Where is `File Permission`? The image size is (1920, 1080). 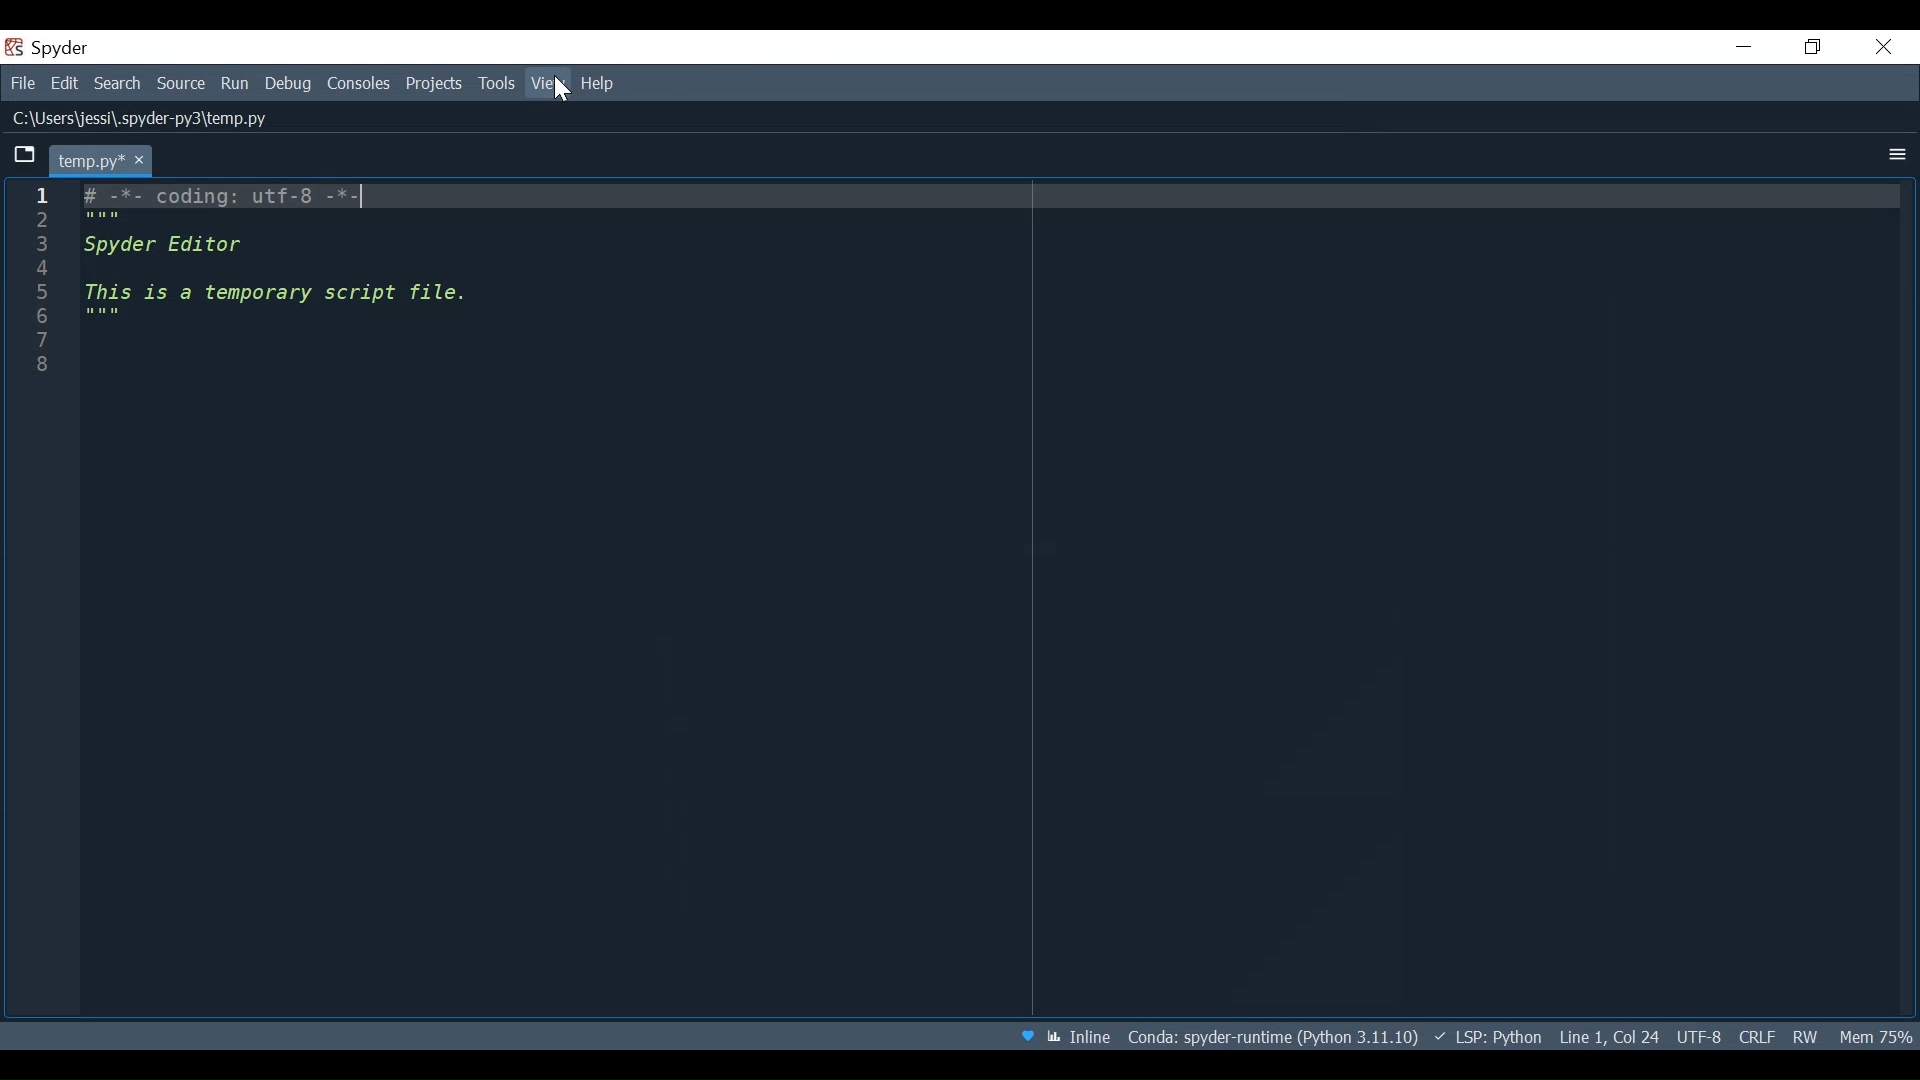
File Permission is located at coordinates (1803, 1037).